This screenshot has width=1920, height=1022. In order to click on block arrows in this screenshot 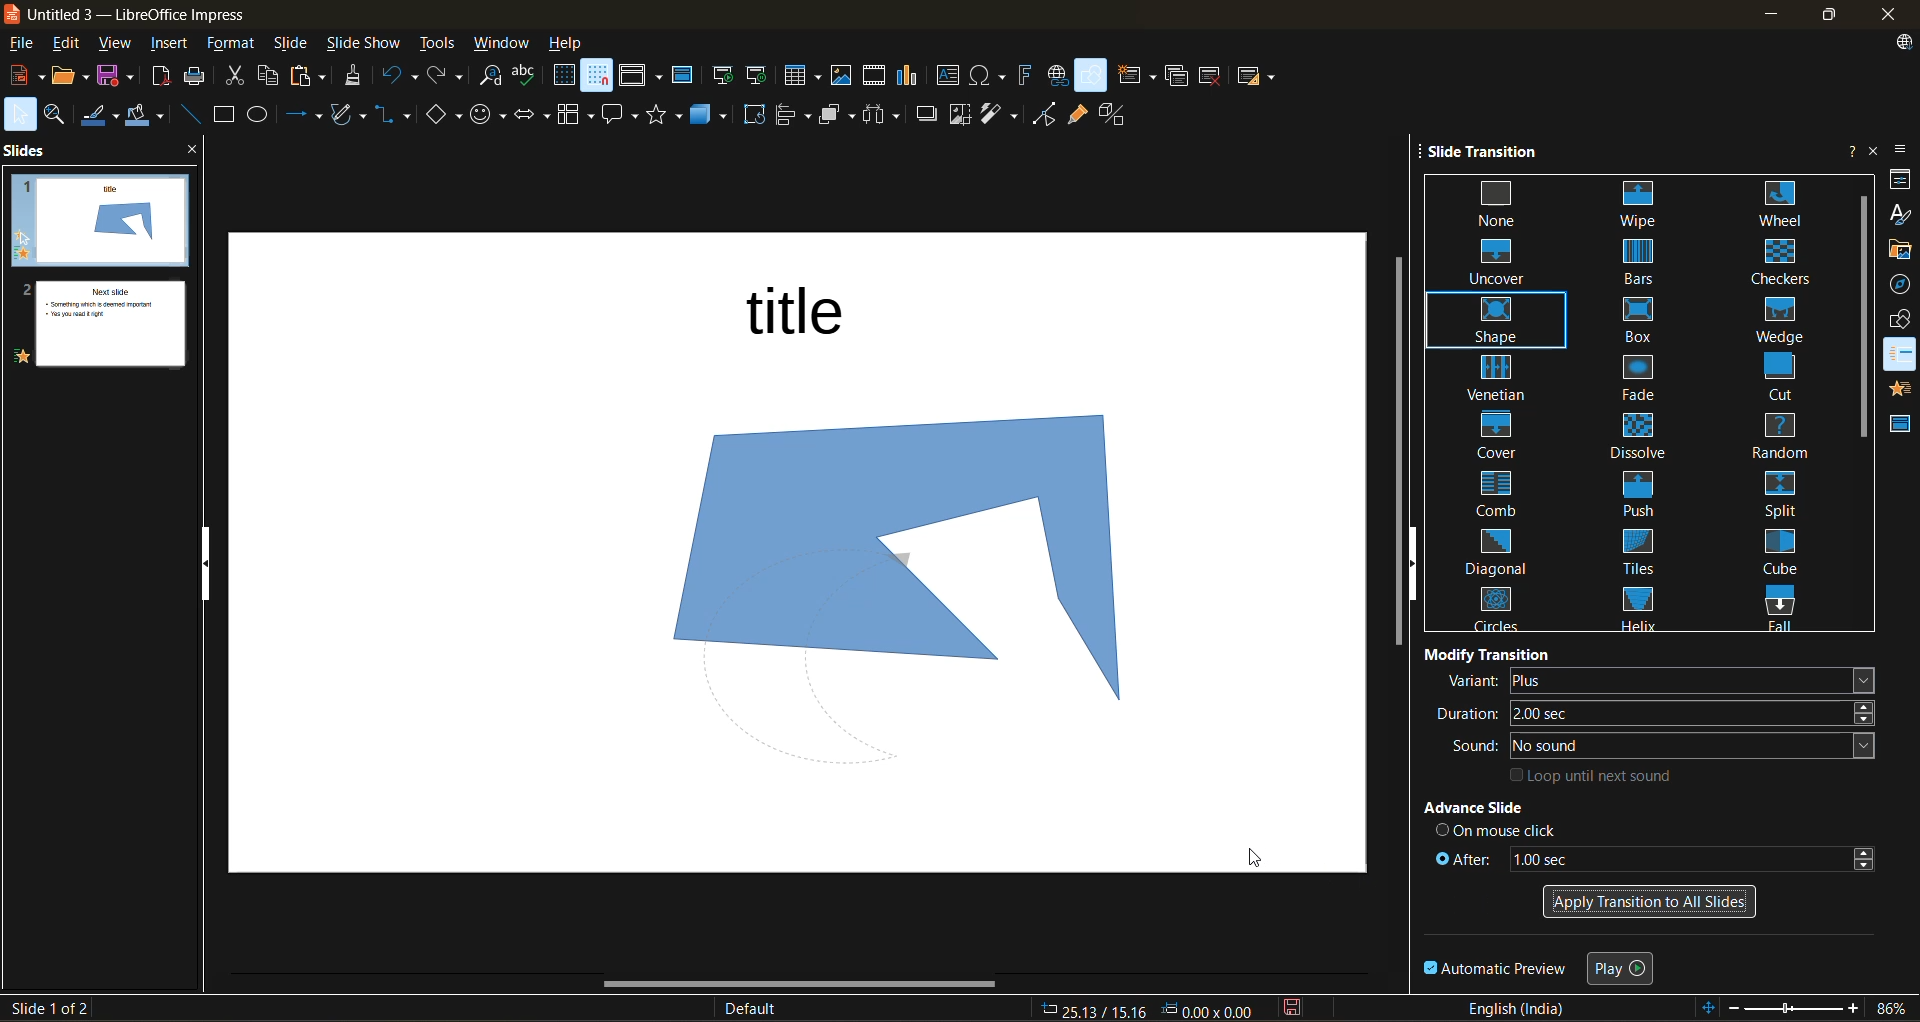, I will do `click(534, 114)`.